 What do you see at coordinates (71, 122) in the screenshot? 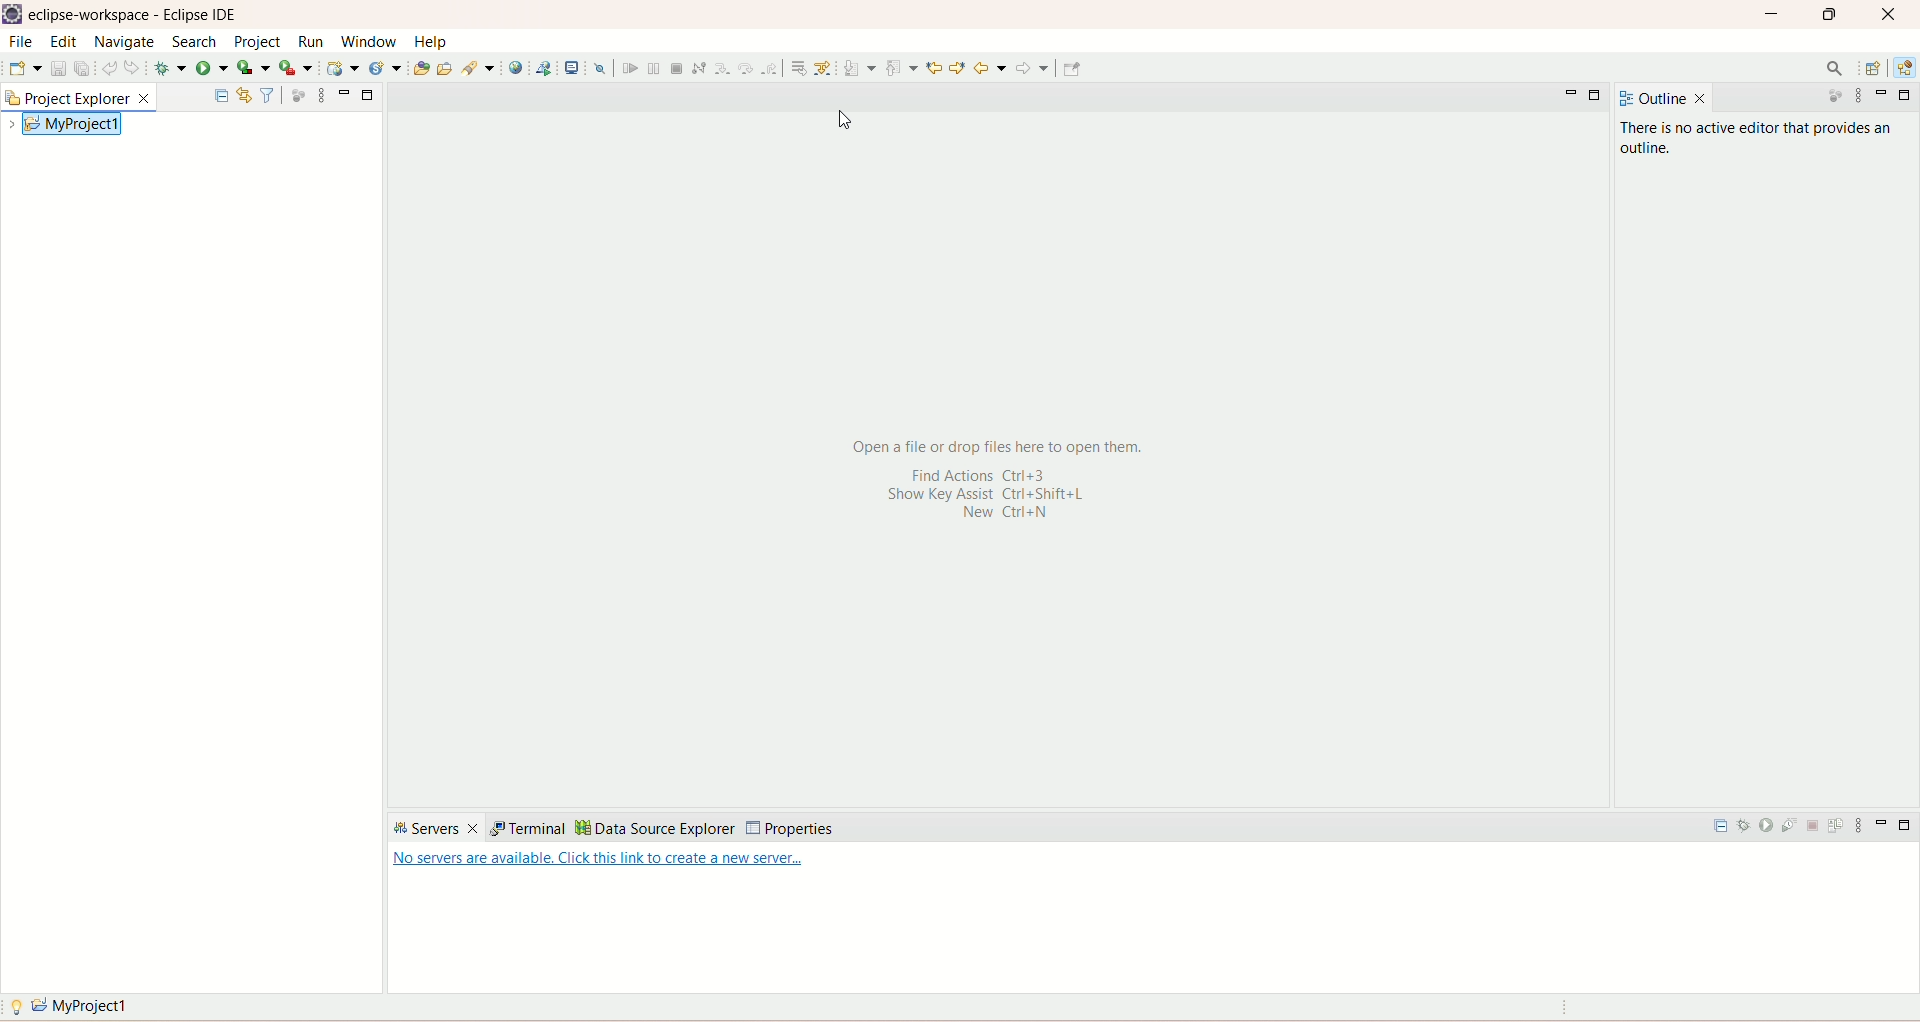
I see `my project` at bounding box center [71, 122].